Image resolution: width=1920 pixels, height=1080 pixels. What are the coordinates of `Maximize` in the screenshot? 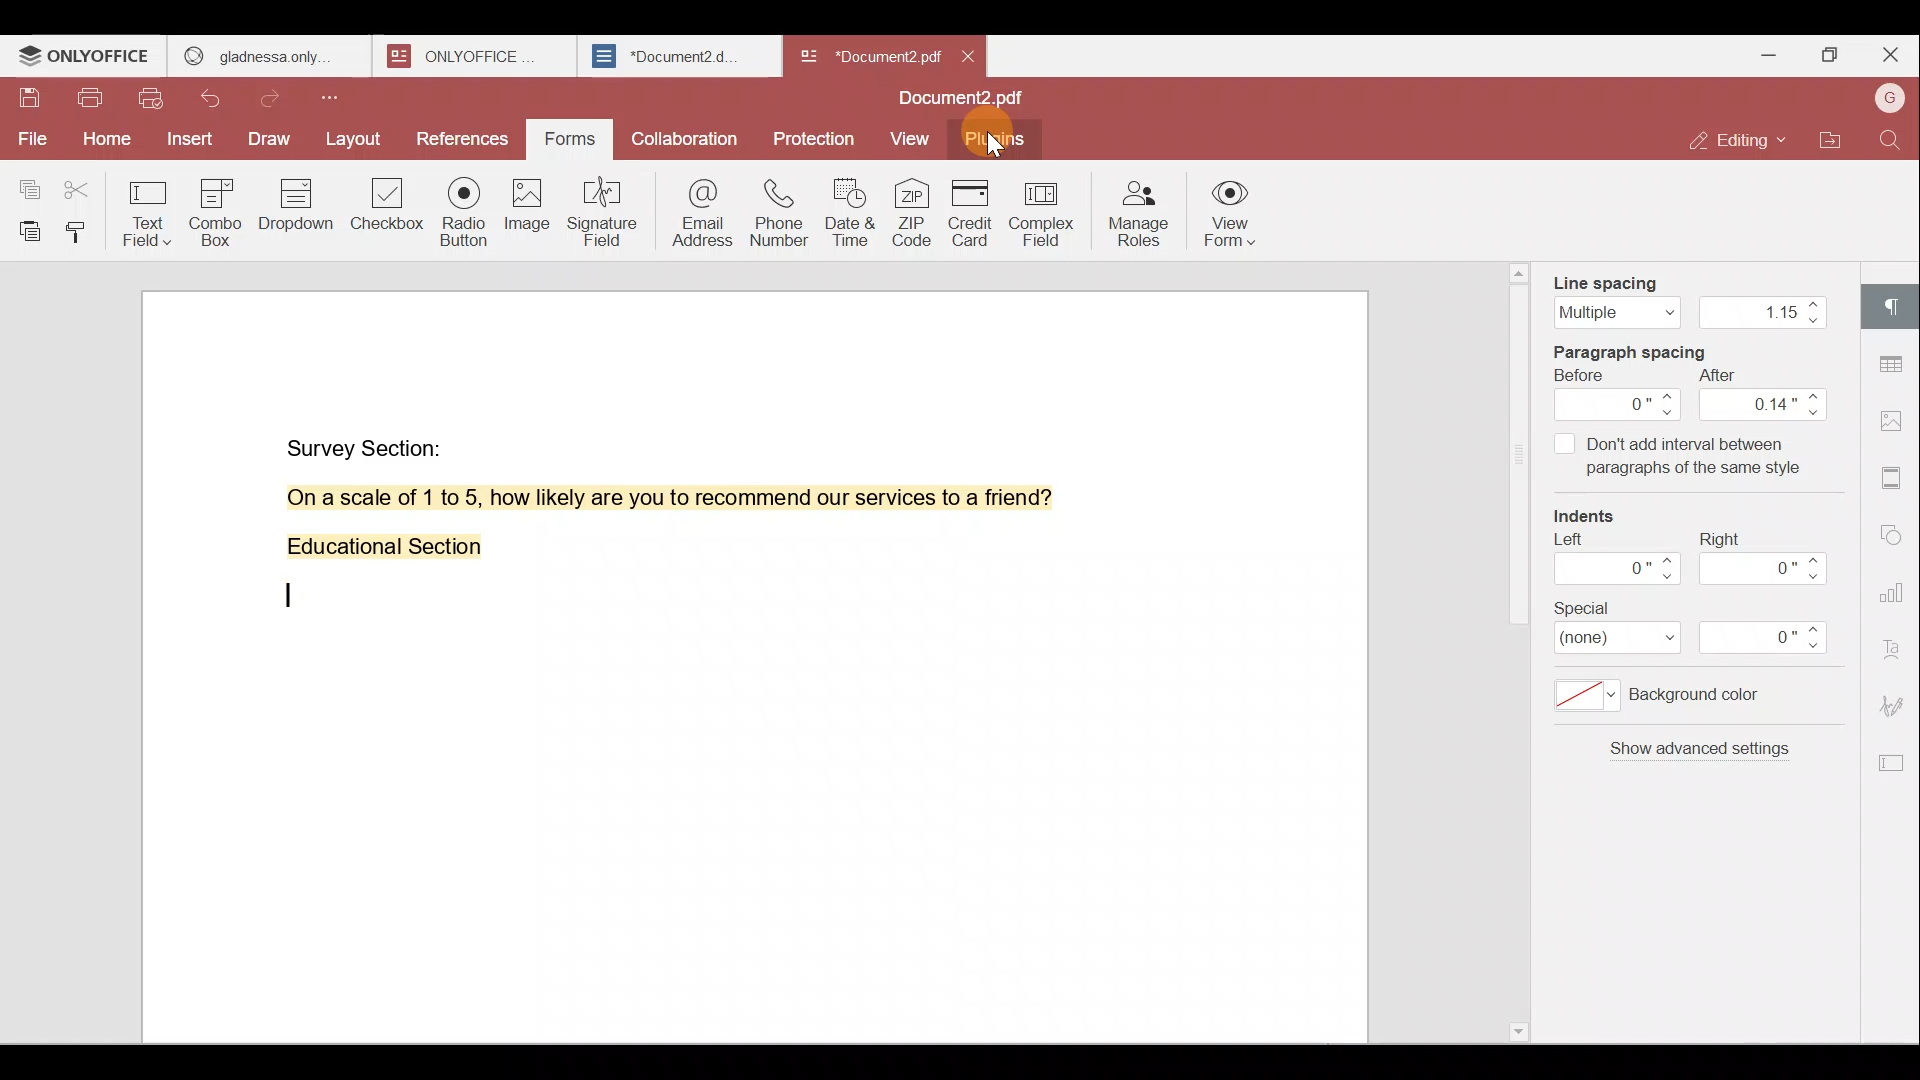 It's located at (1828, 58).